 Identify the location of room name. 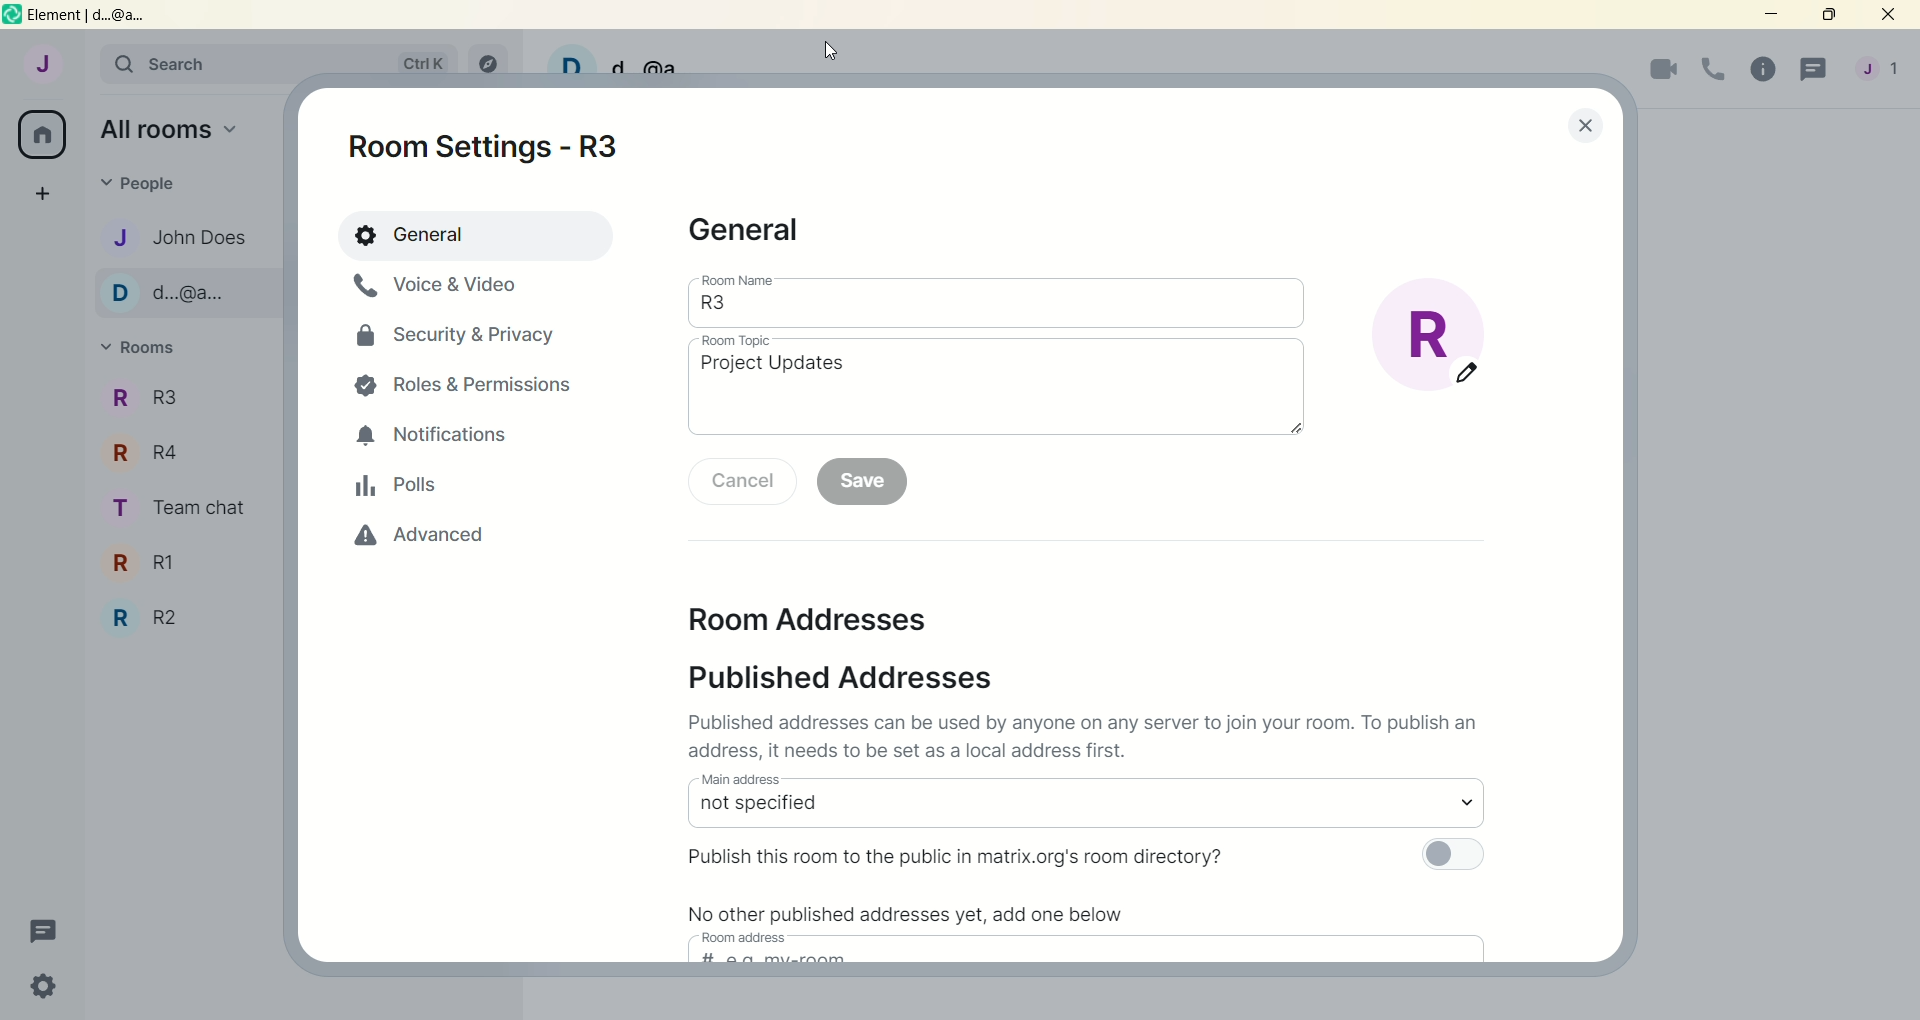
(997, 311).